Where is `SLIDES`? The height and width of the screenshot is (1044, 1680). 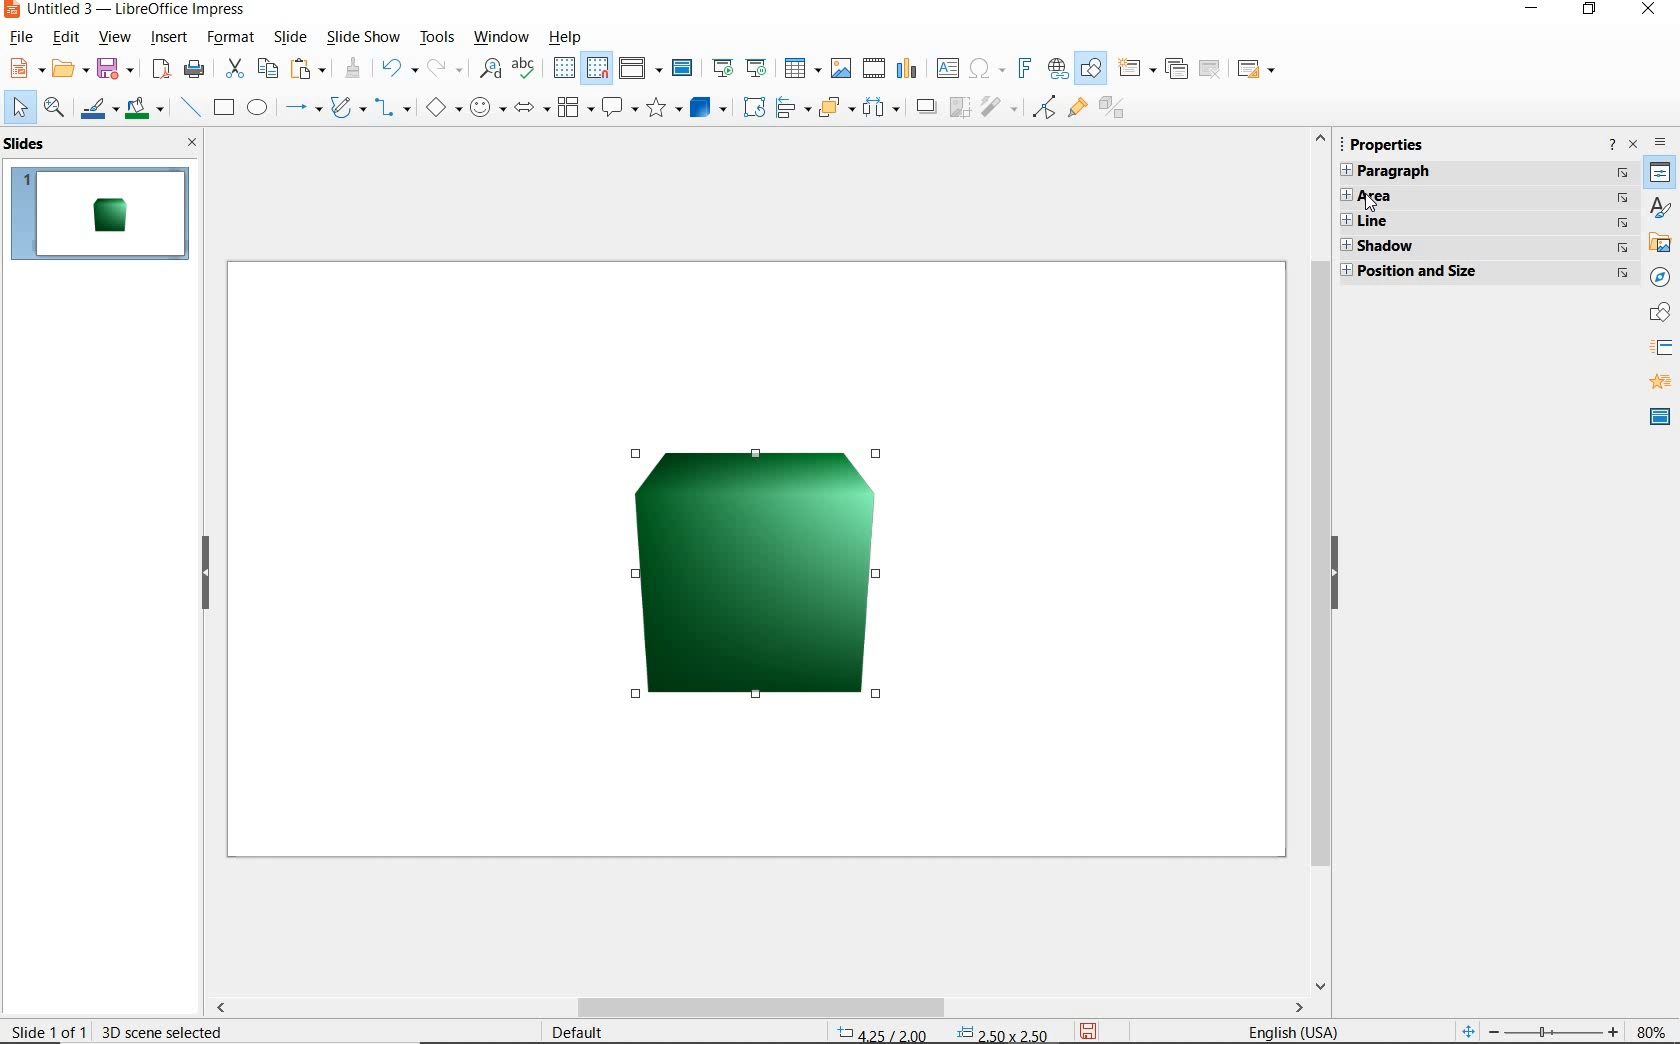
SLIDES is located at coordinates (31, 145).